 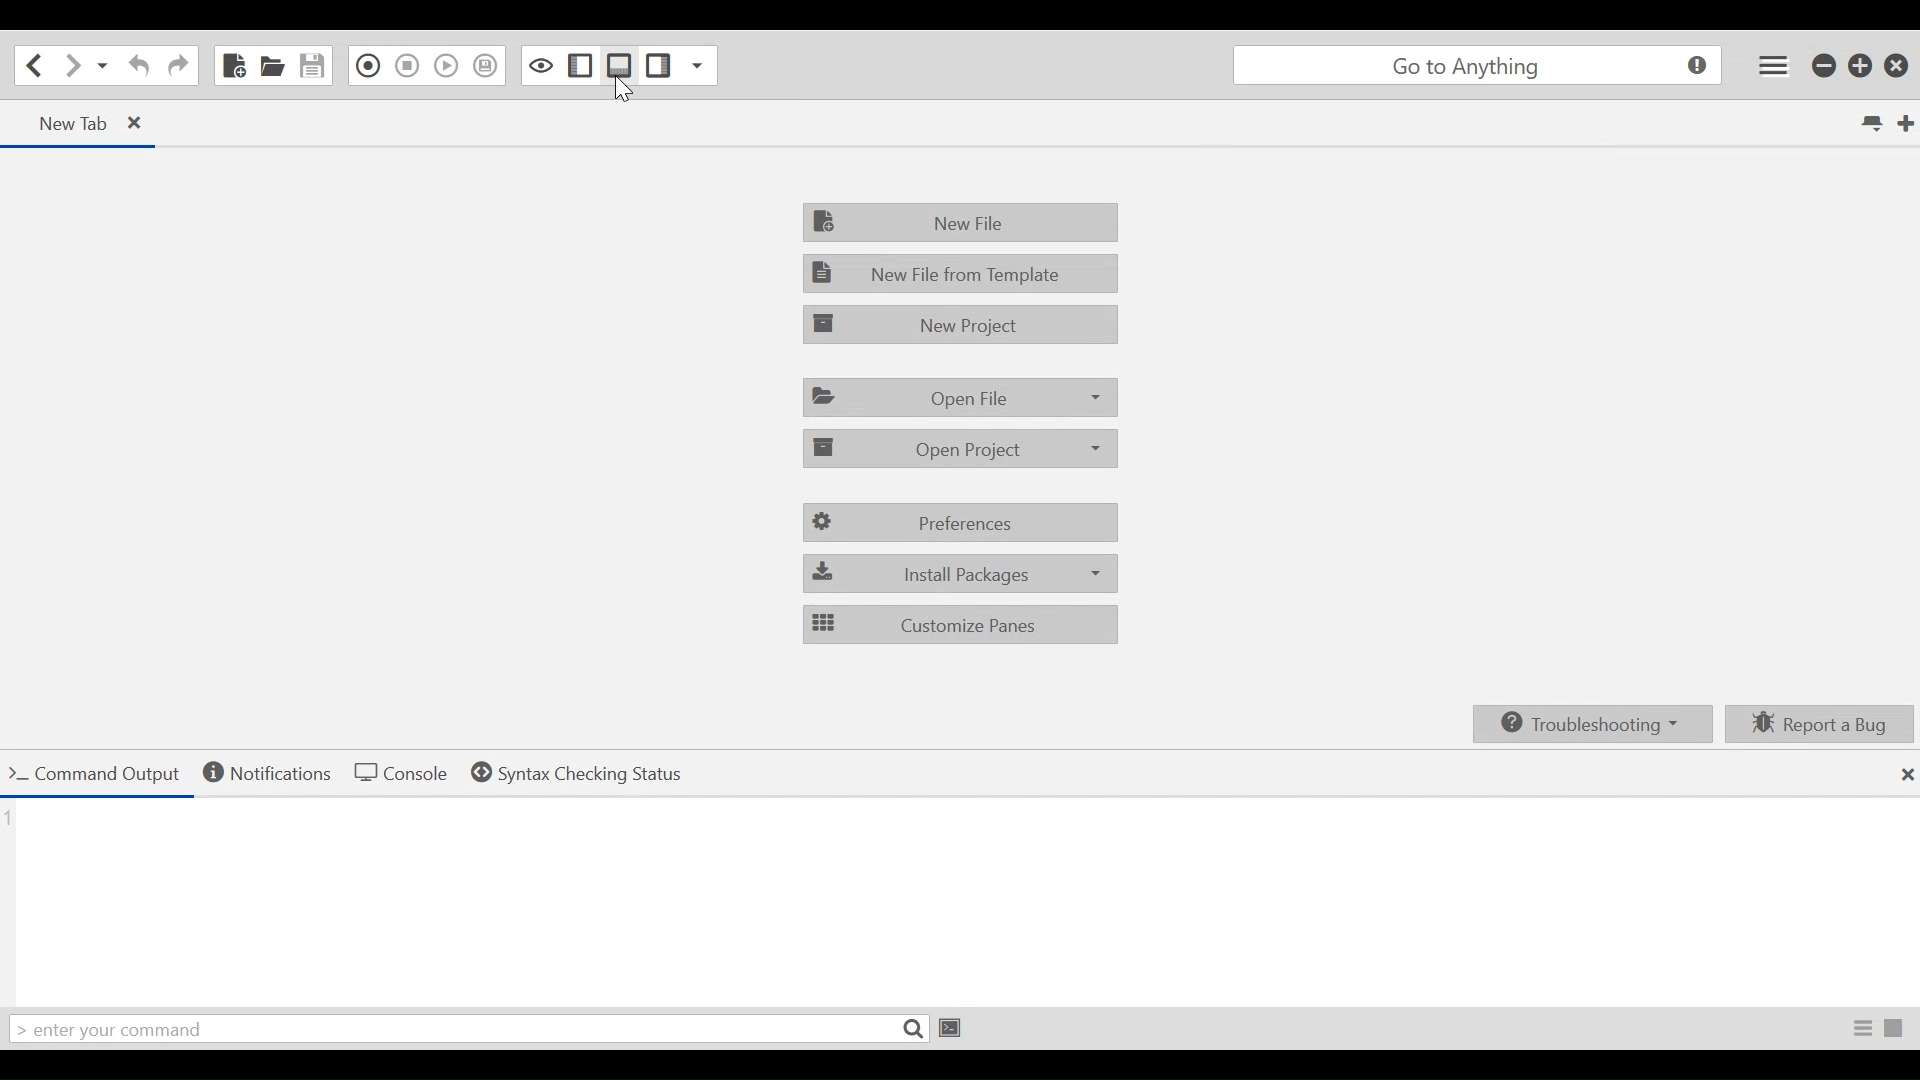 I want to click on Console, so click(x=403, y=775).